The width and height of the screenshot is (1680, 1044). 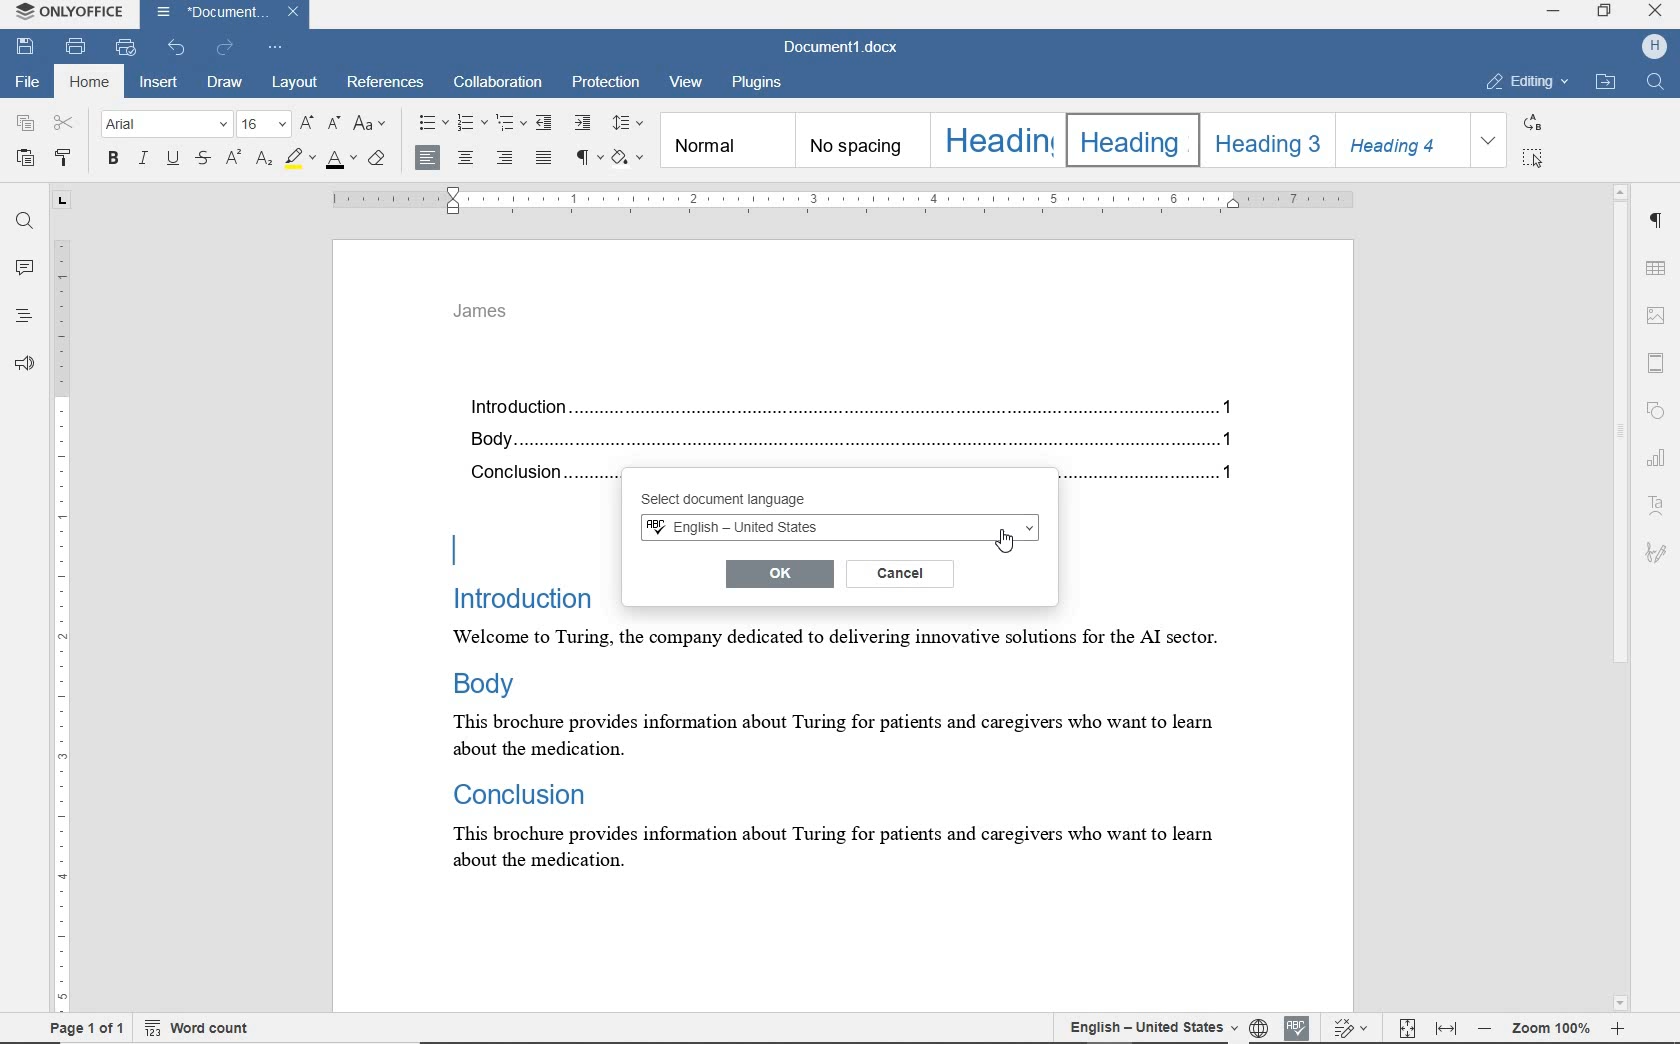 I want to click on james, so click(x=481, y=312).